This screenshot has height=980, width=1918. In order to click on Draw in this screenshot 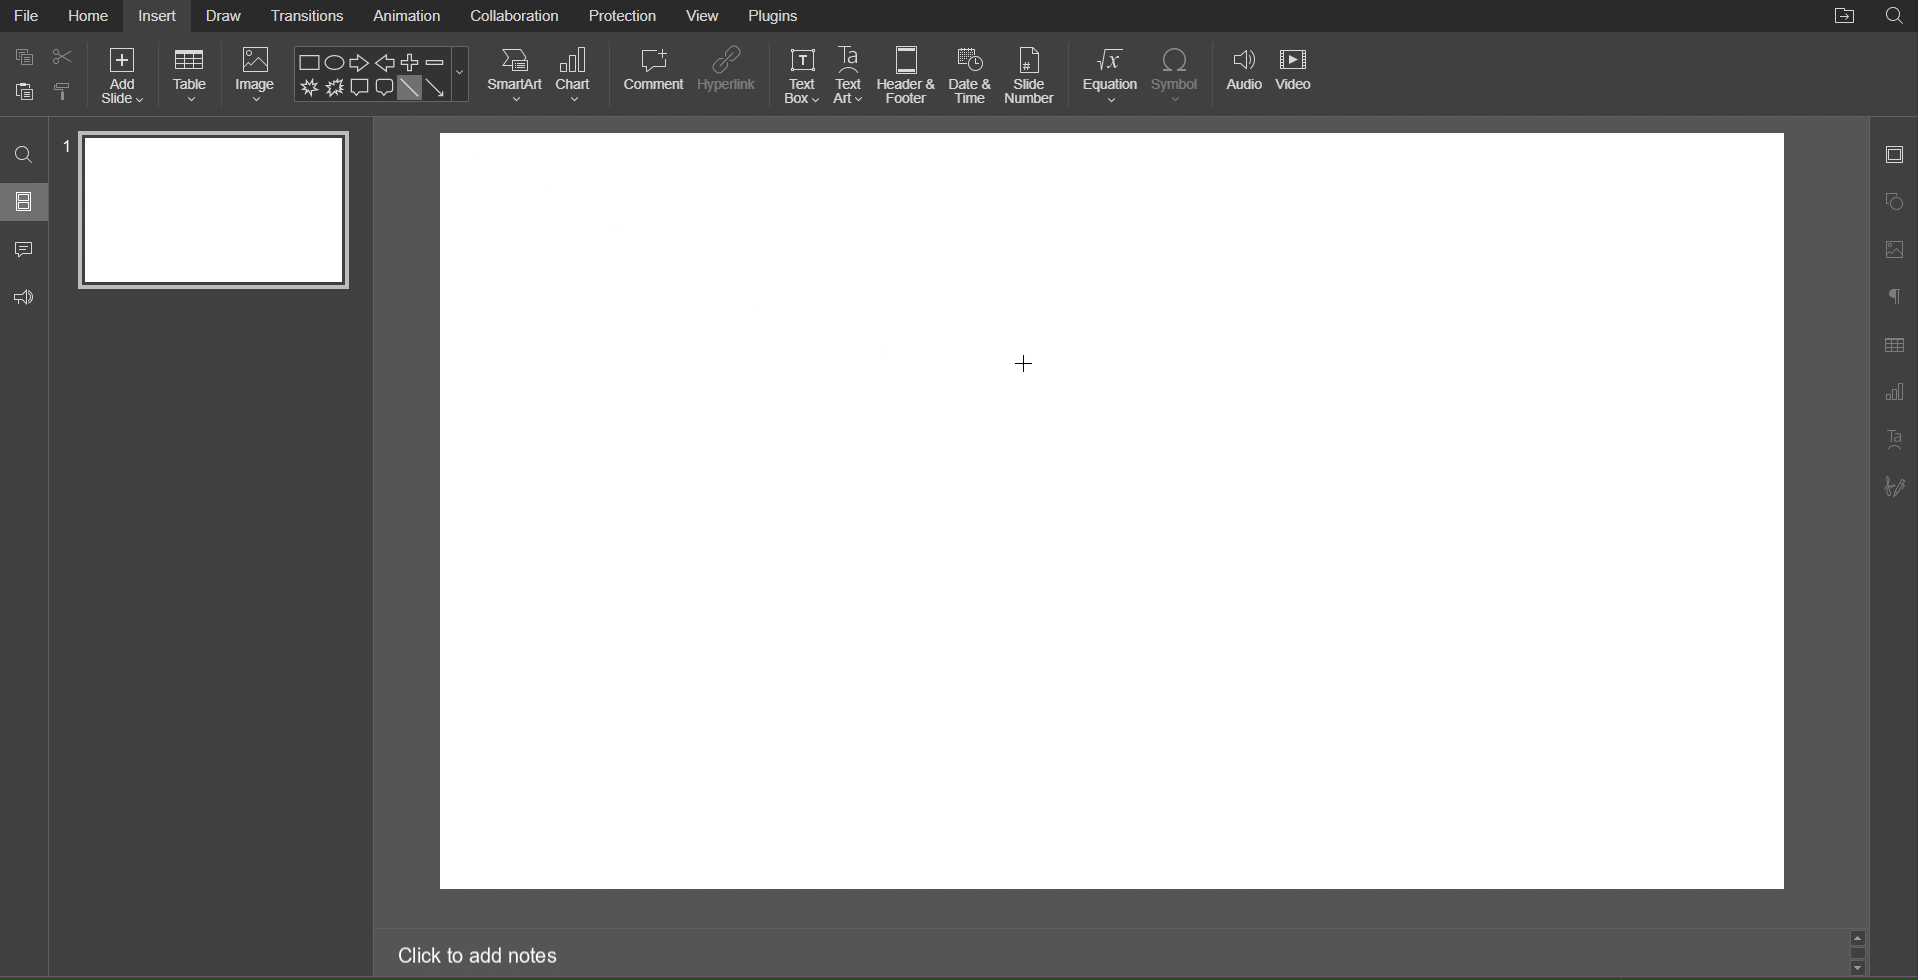, I will do `click(225, 16)`.